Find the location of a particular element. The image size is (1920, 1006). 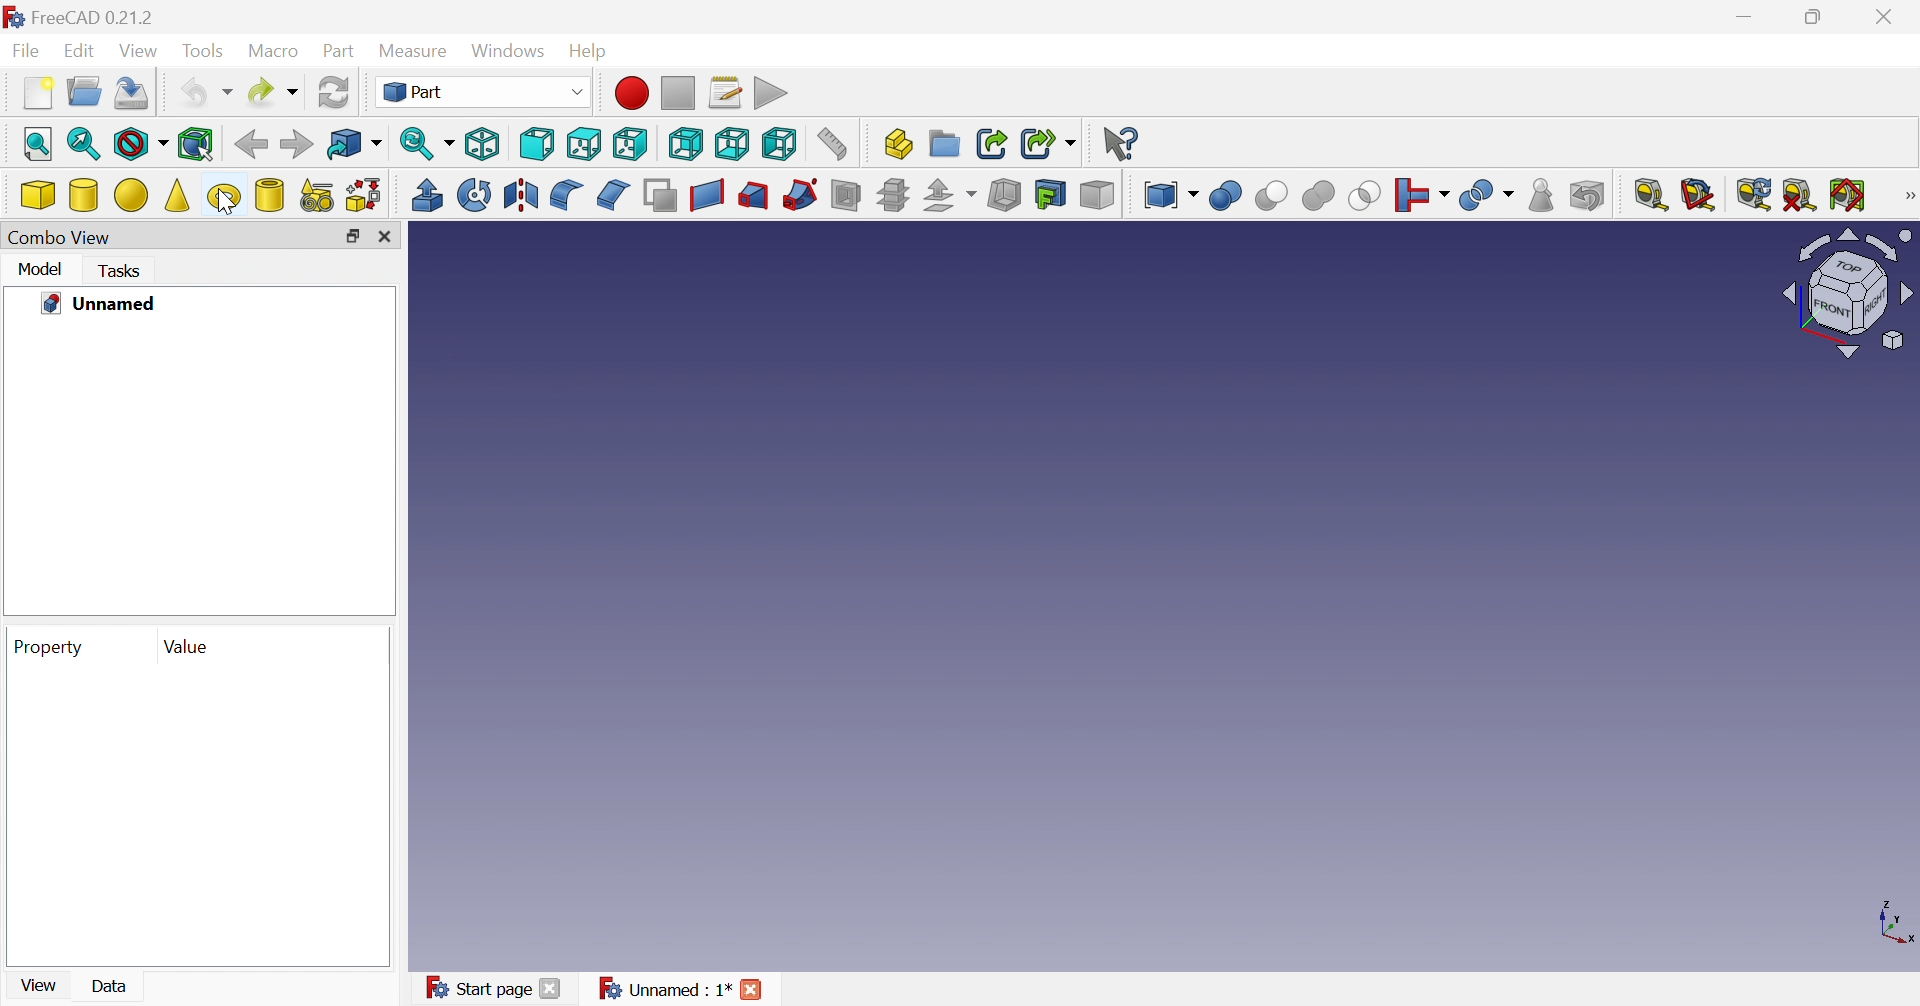

What's this? is located at coordinates (1123, 142).